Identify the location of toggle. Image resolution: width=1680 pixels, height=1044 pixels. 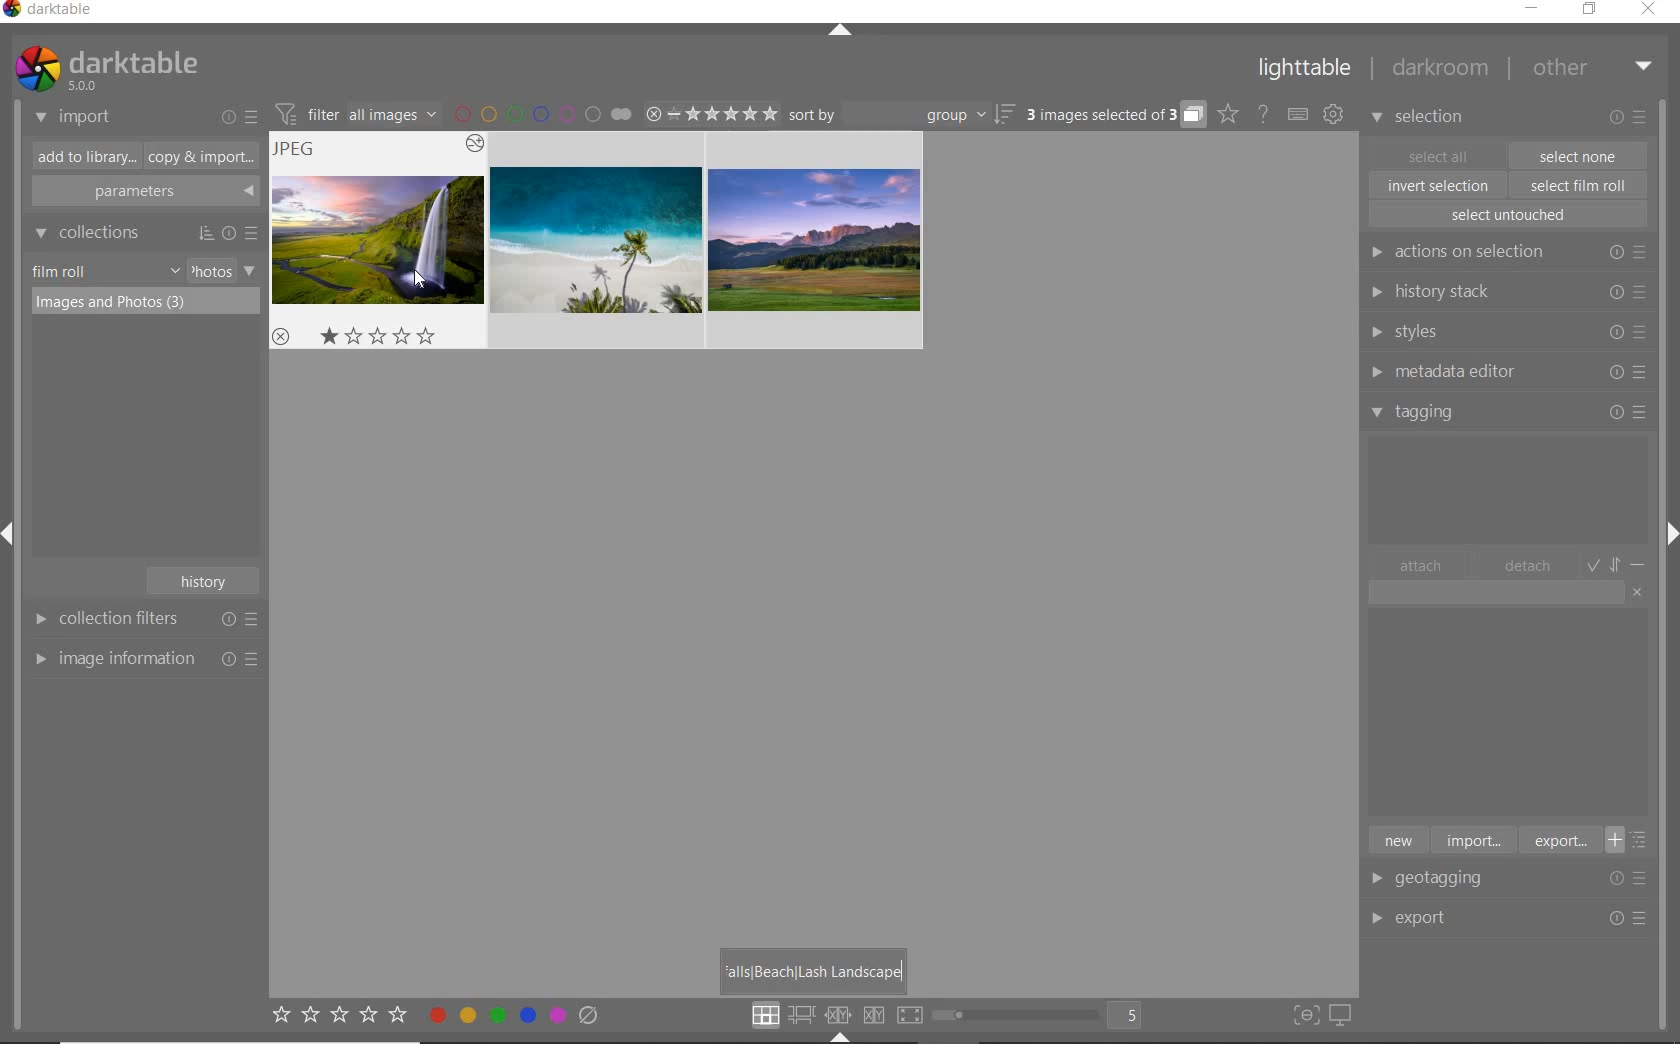
(1618, 563).